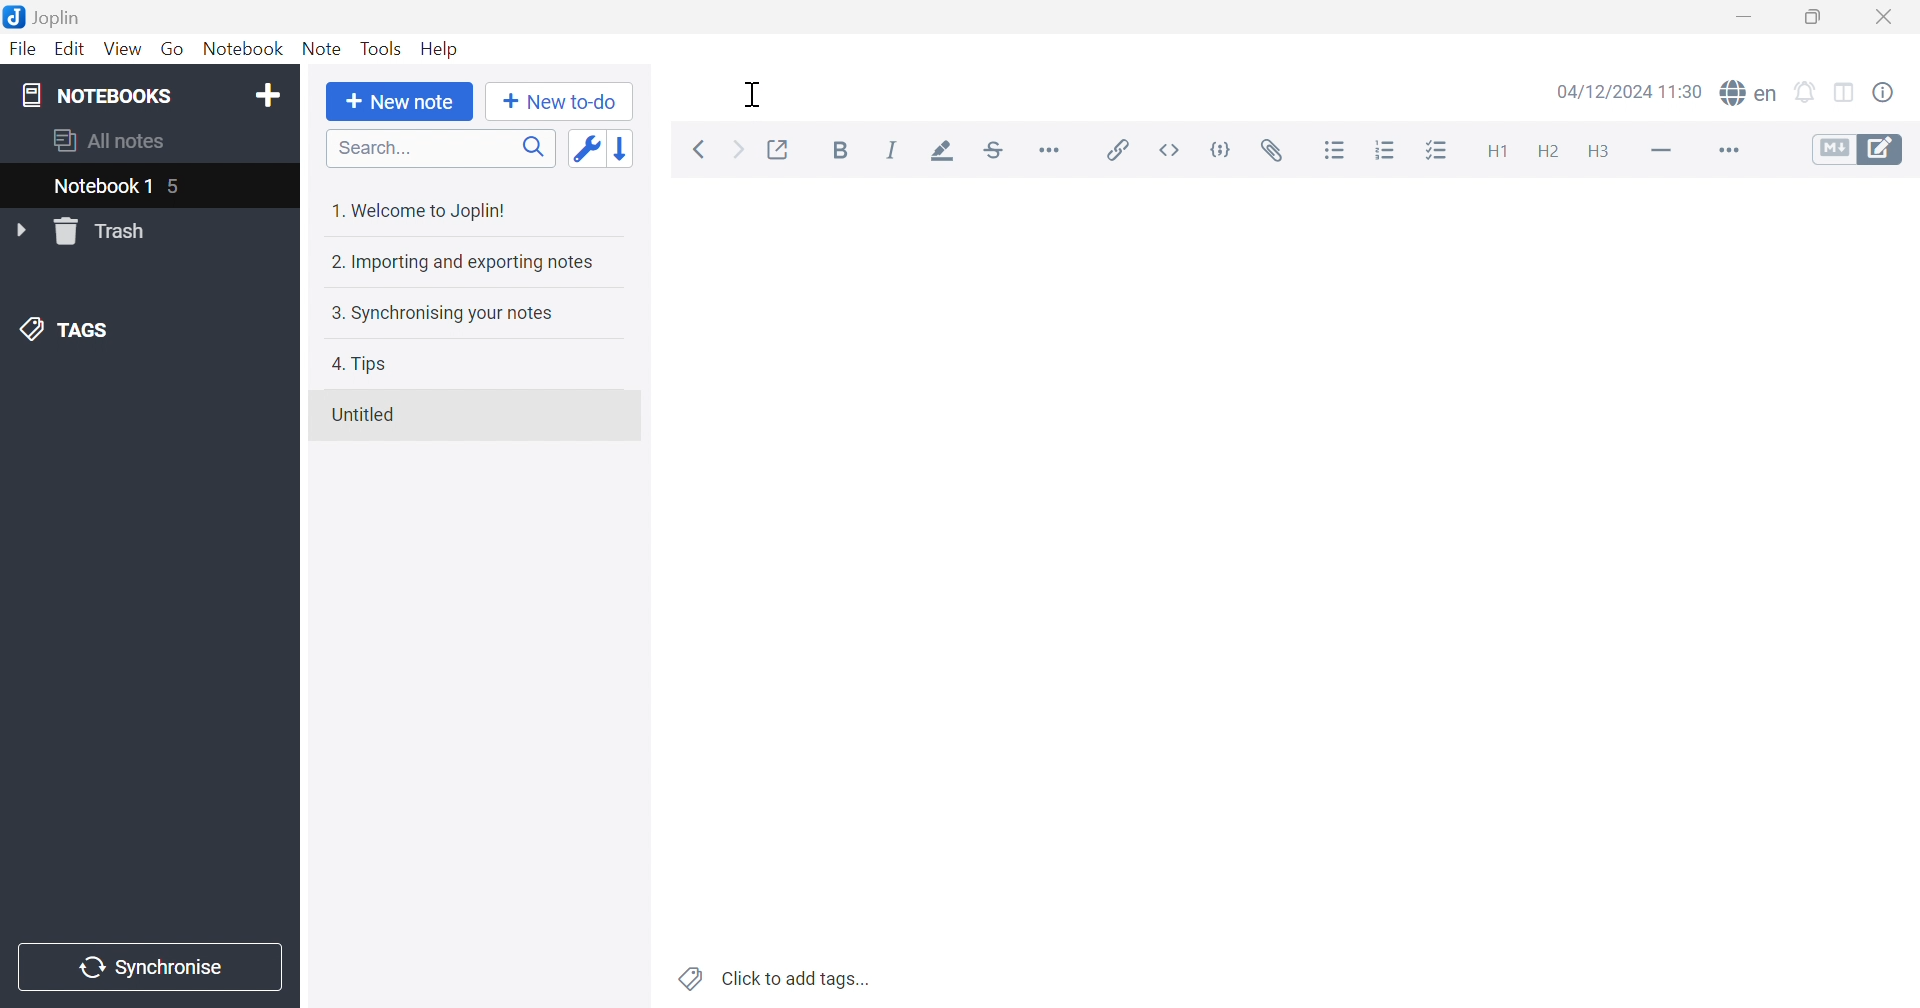  I want to click on Minimize, so click(1742, 18).